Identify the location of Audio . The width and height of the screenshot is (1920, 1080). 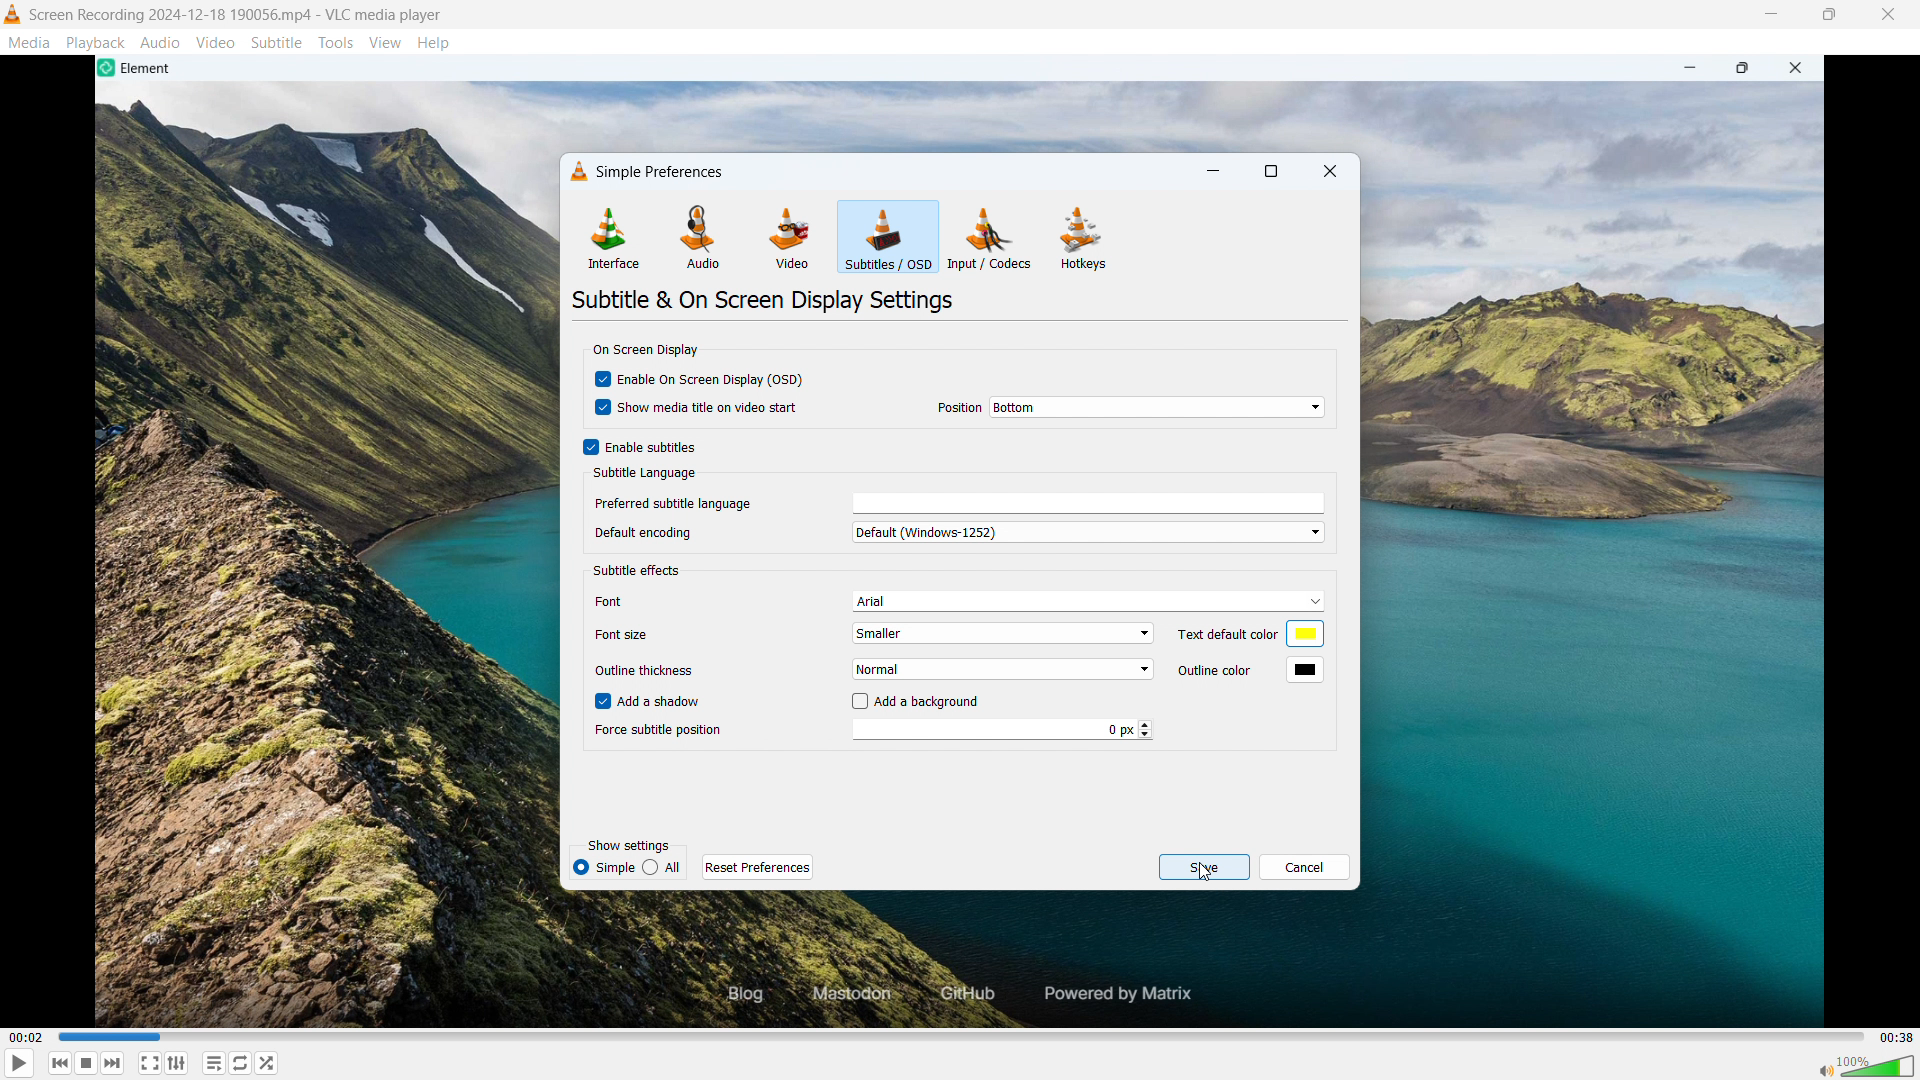
(703, 237).